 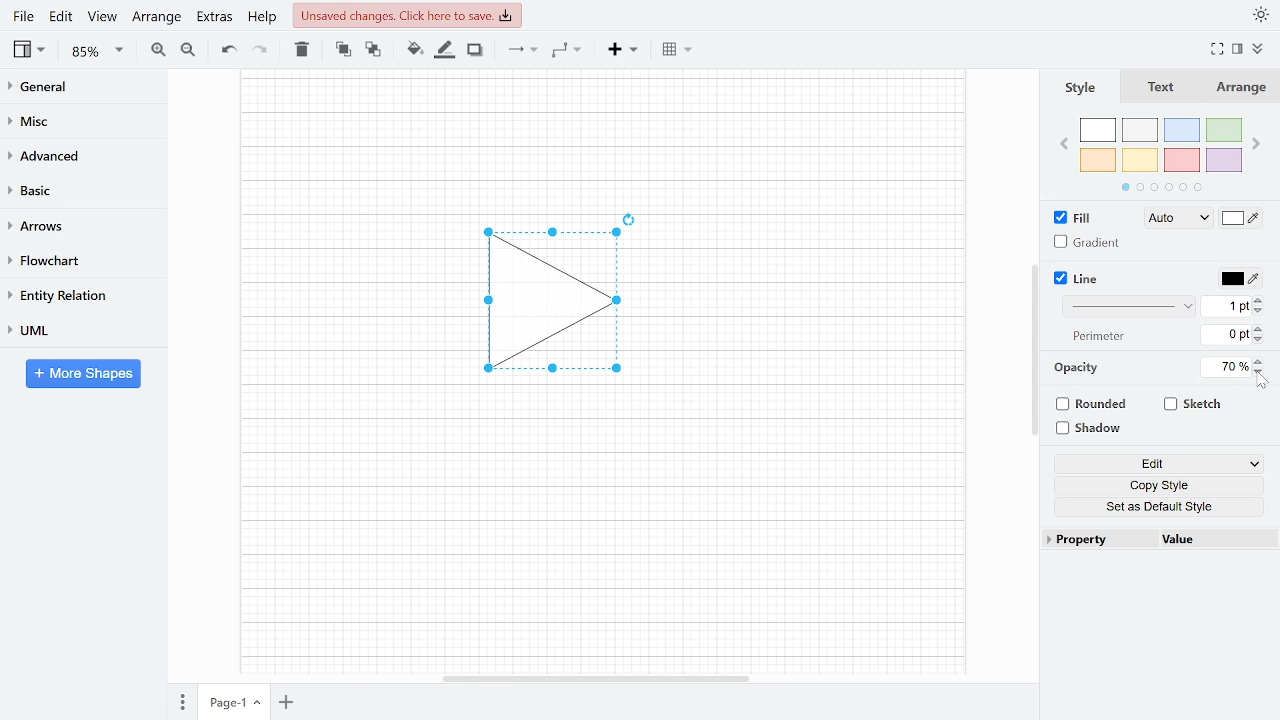 What do you see at coordinates (1261, 310) in the screenshot?
I see `Decrease line width` at bounding box center [1261, 310].